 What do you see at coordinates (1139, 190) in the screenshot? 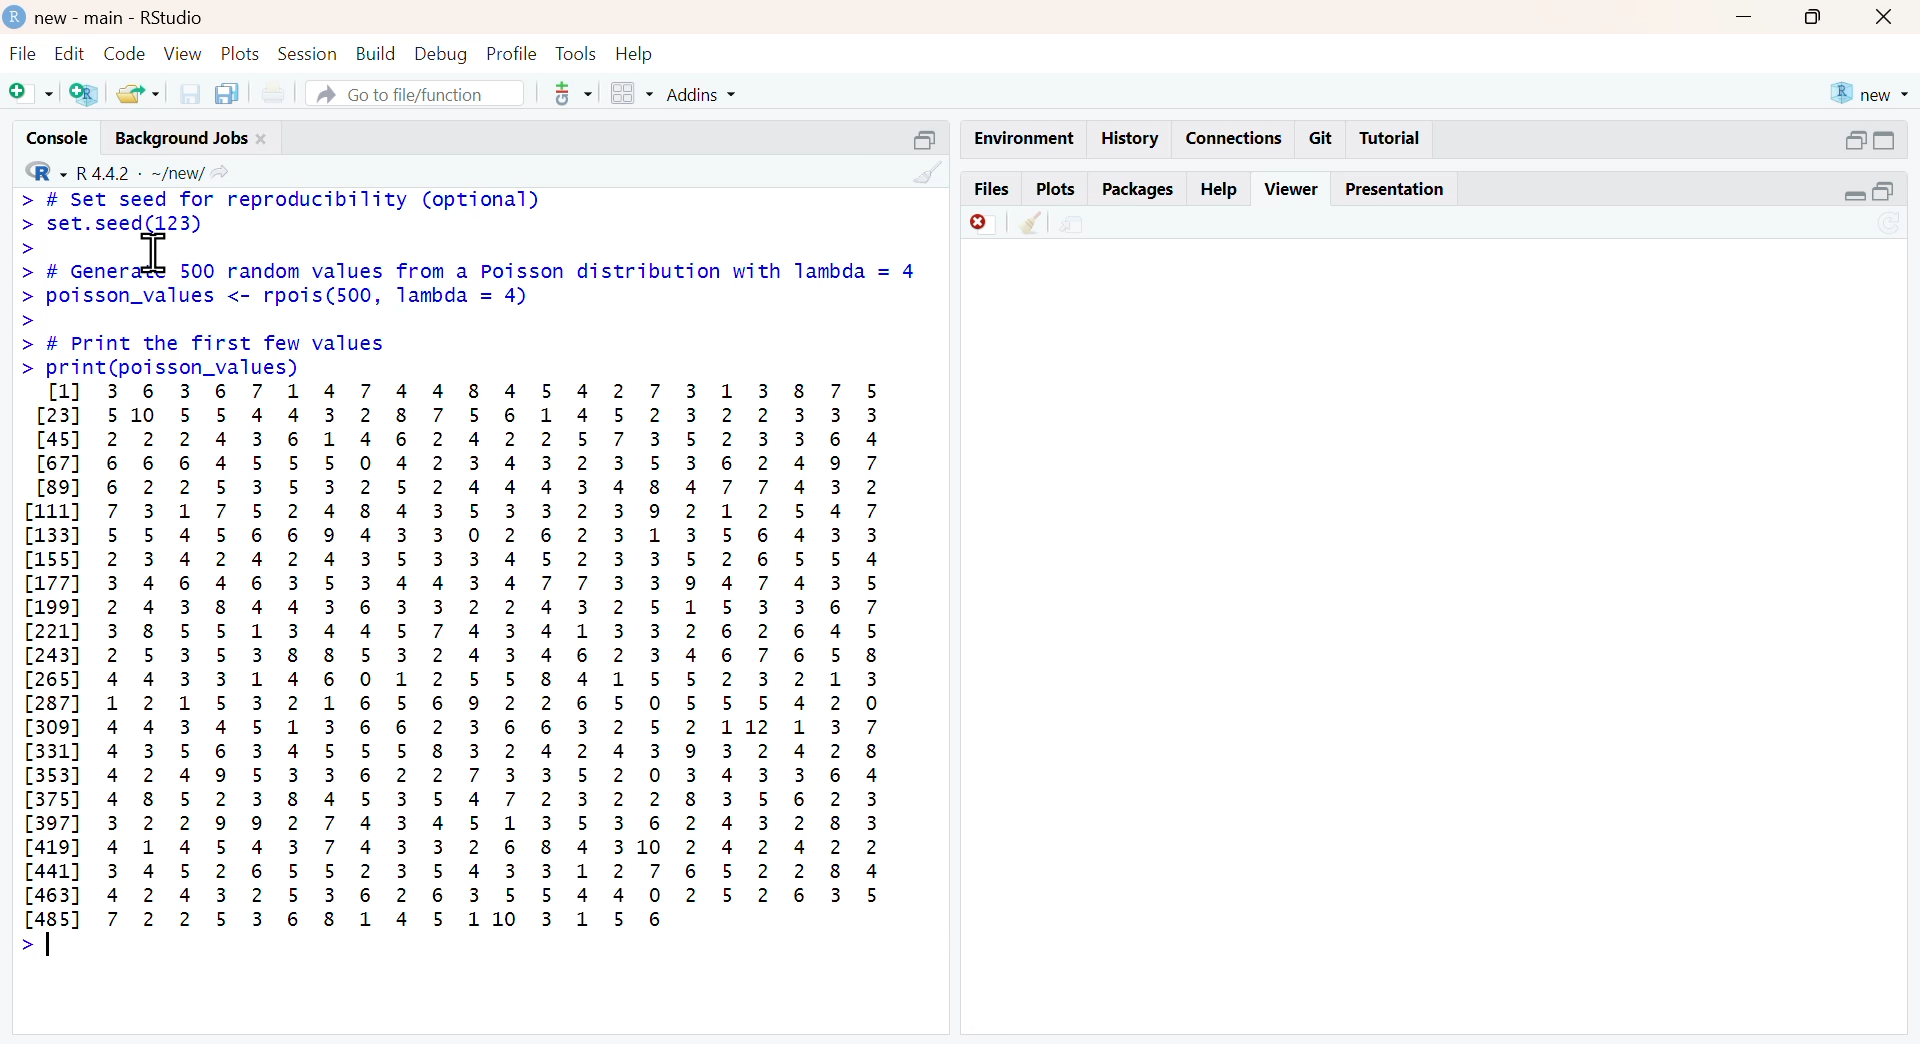
I see `packages` at bounding box center [1139, 190].